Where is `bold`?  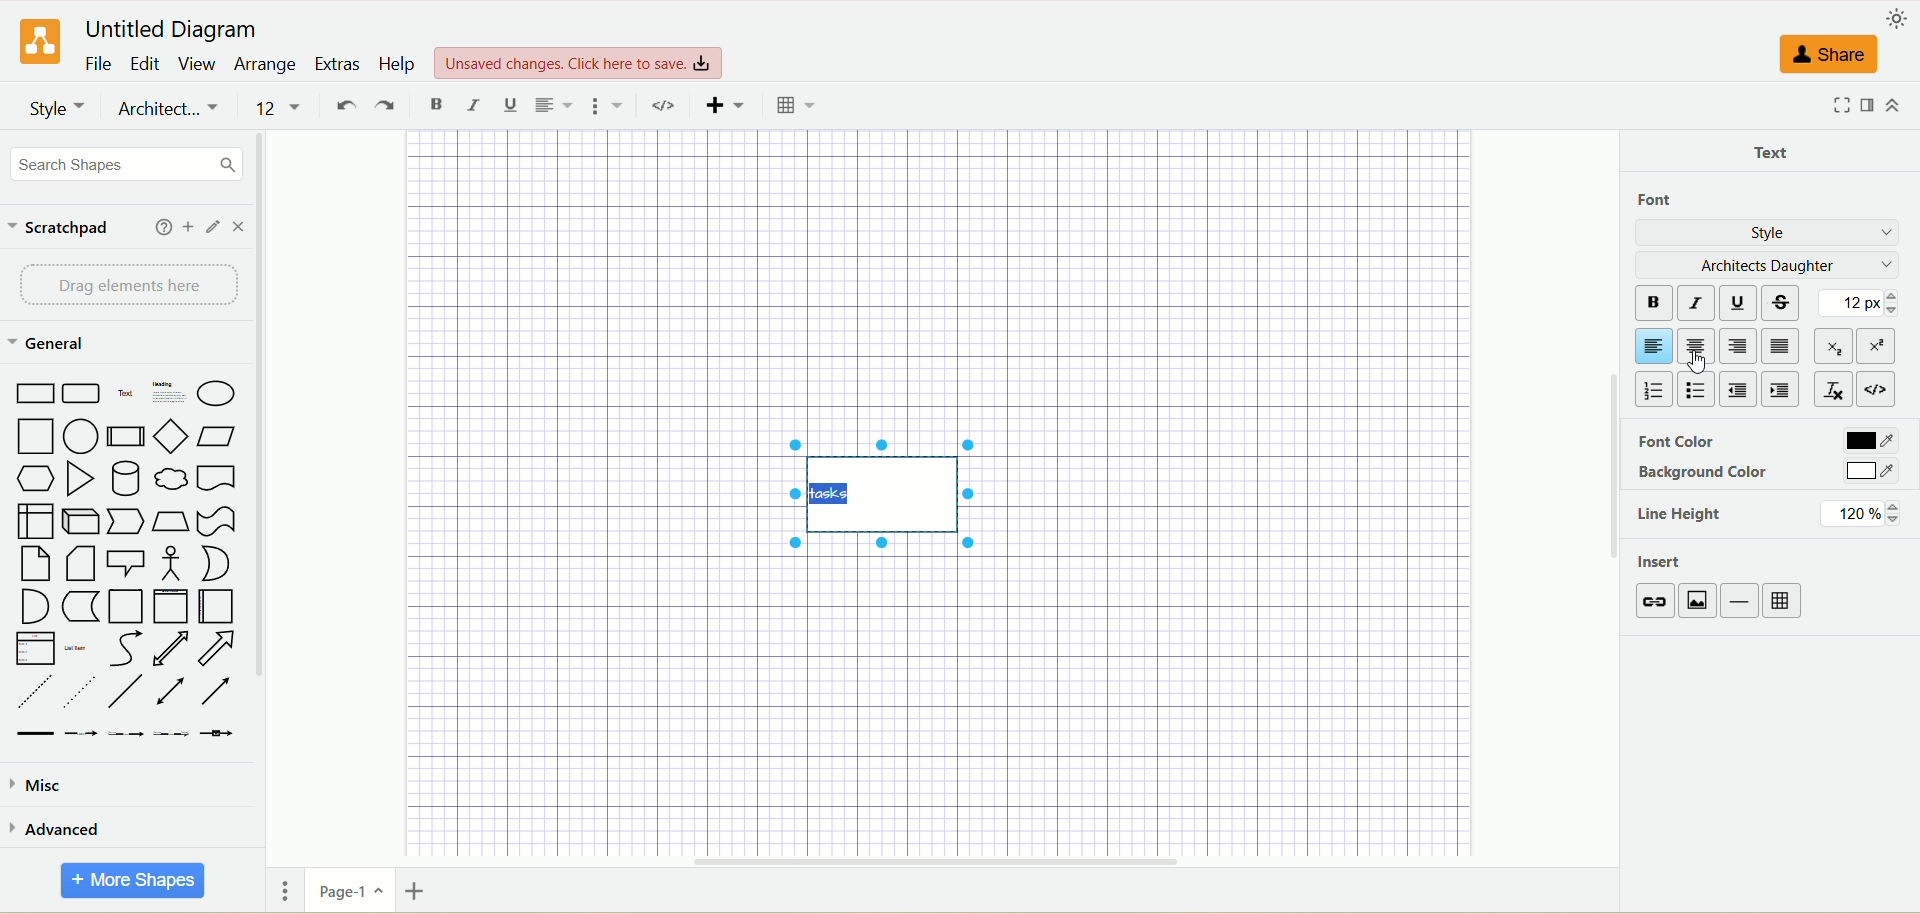
bold is located at coordinates (1652, 302).